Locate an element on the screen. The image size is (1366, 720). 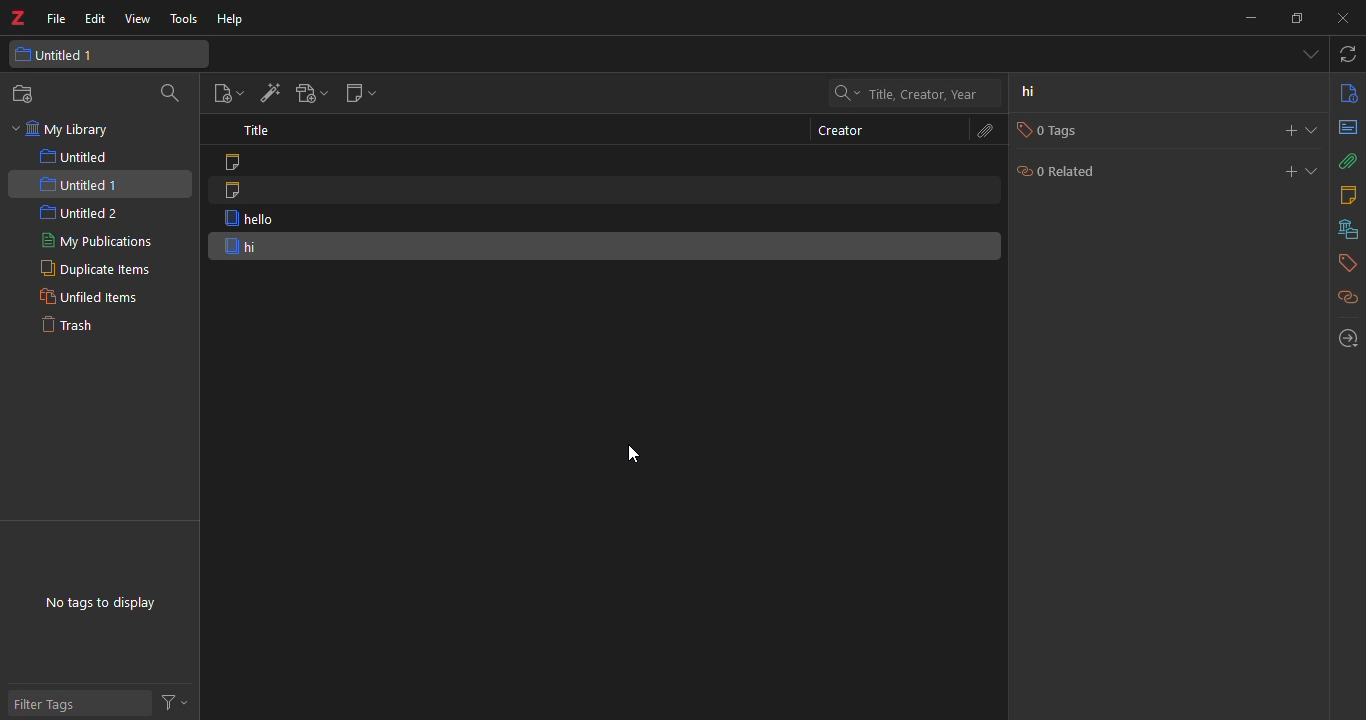
new item is located at coordinates (223, 93).